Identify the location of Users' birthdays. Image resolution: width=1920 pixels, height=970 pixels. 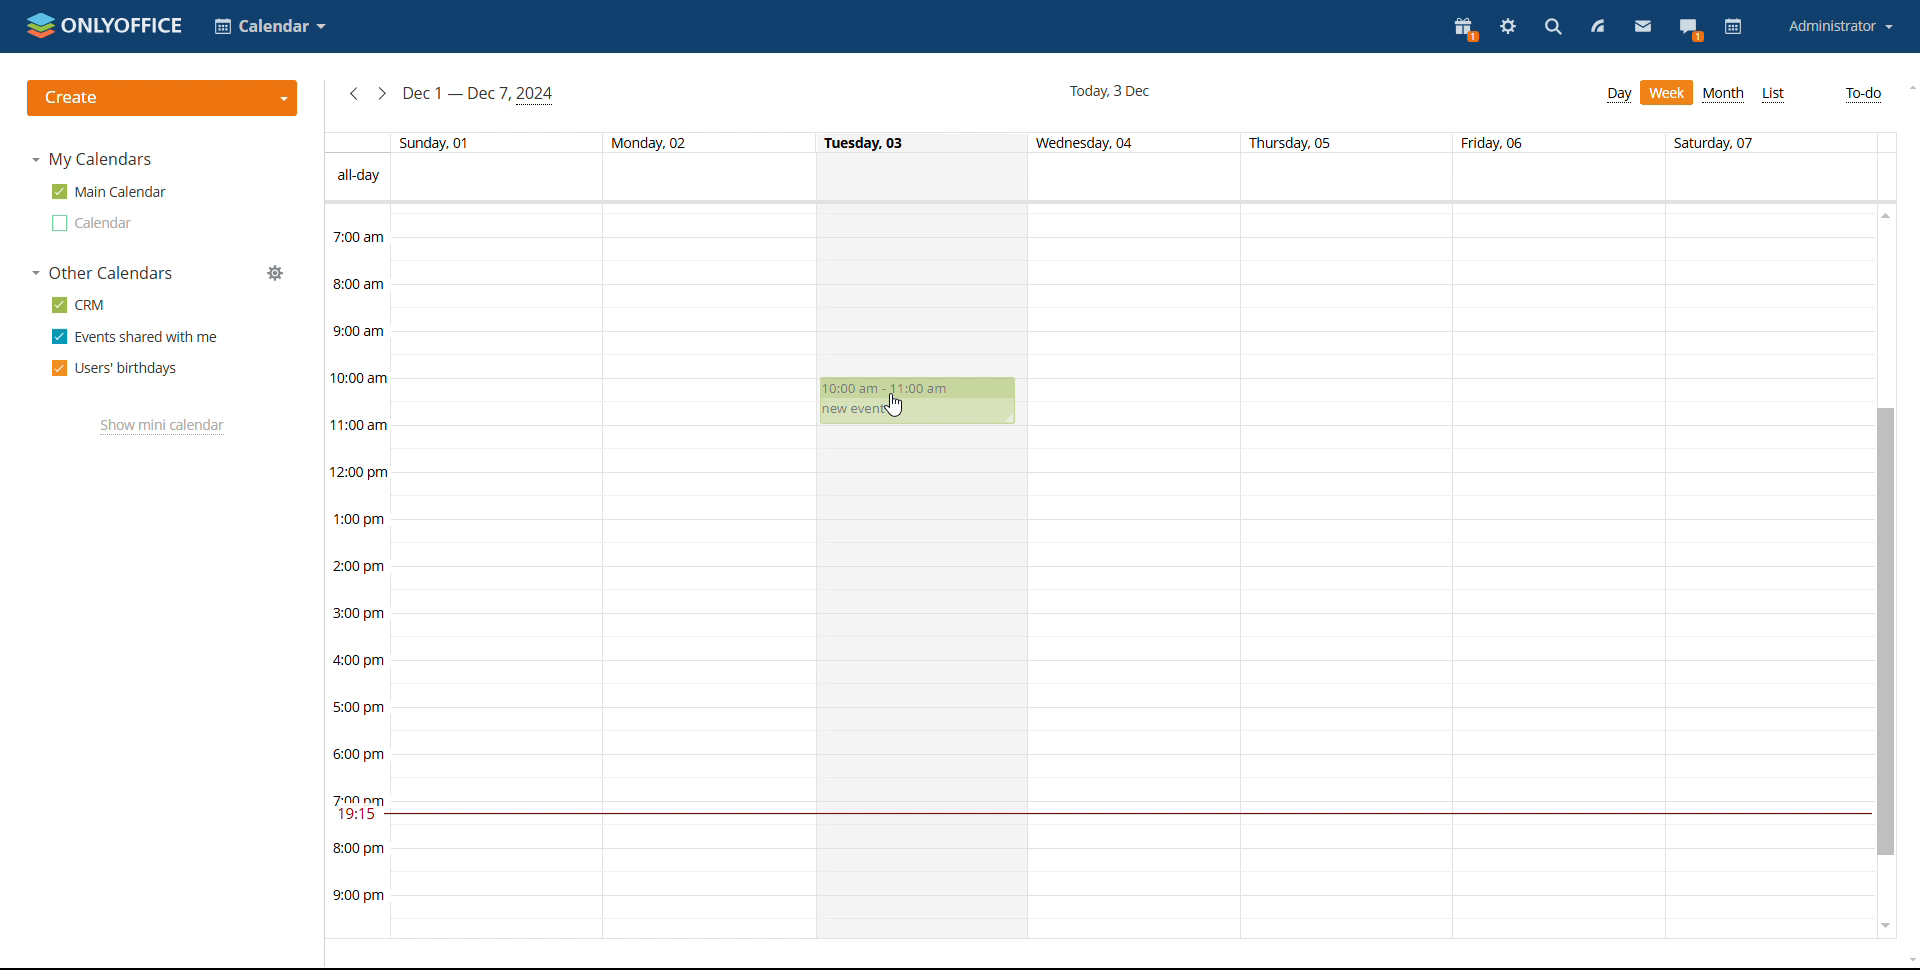
(112, 368).